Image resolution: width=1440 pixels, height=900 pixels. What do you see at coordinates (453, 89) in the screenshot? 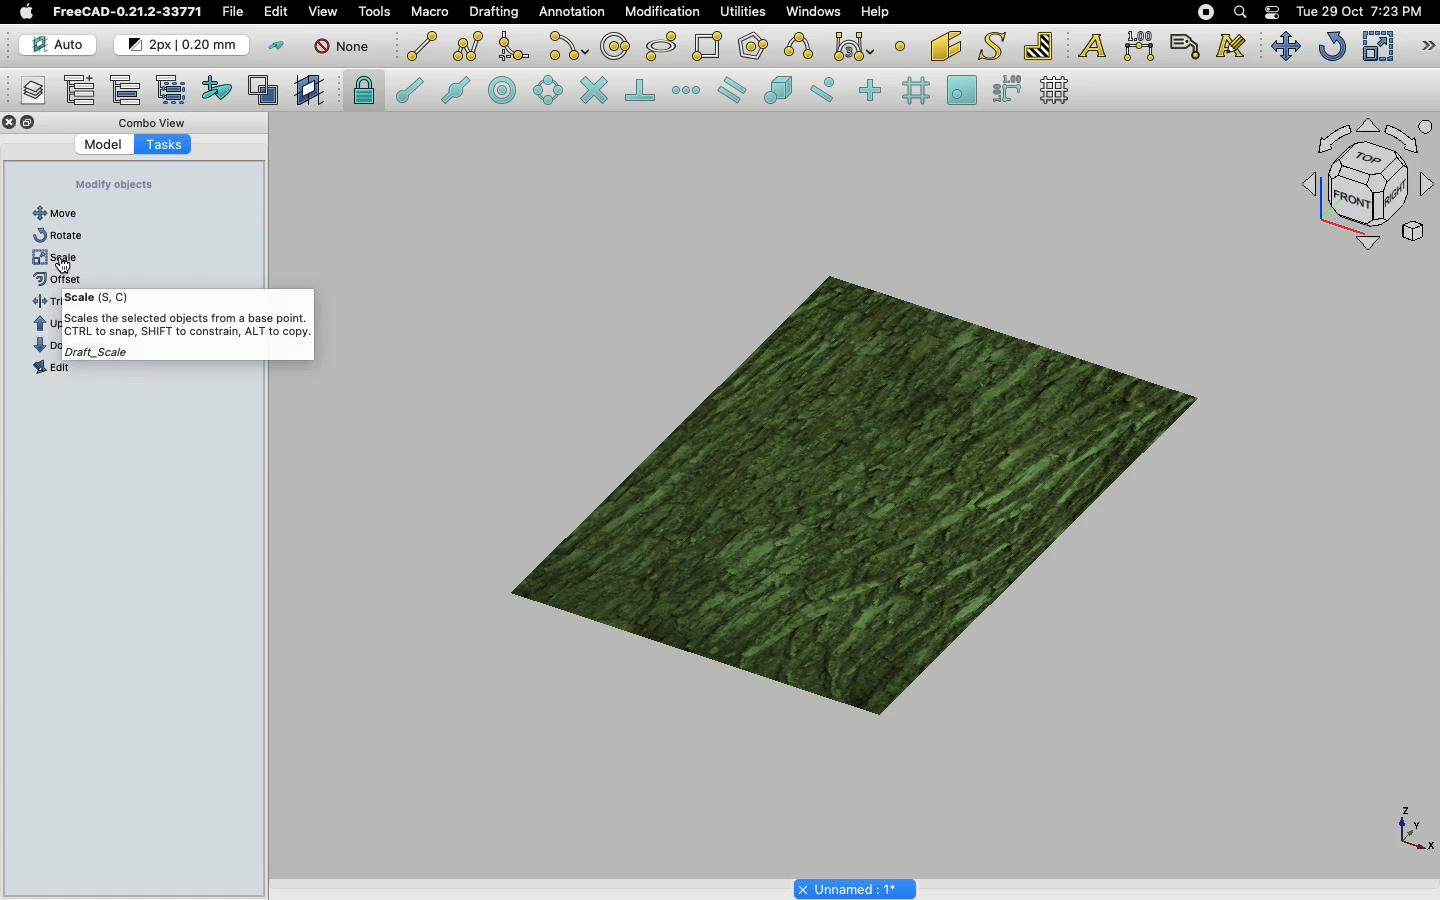
I see `Snap midpoint` at bounding box center [453, 89].